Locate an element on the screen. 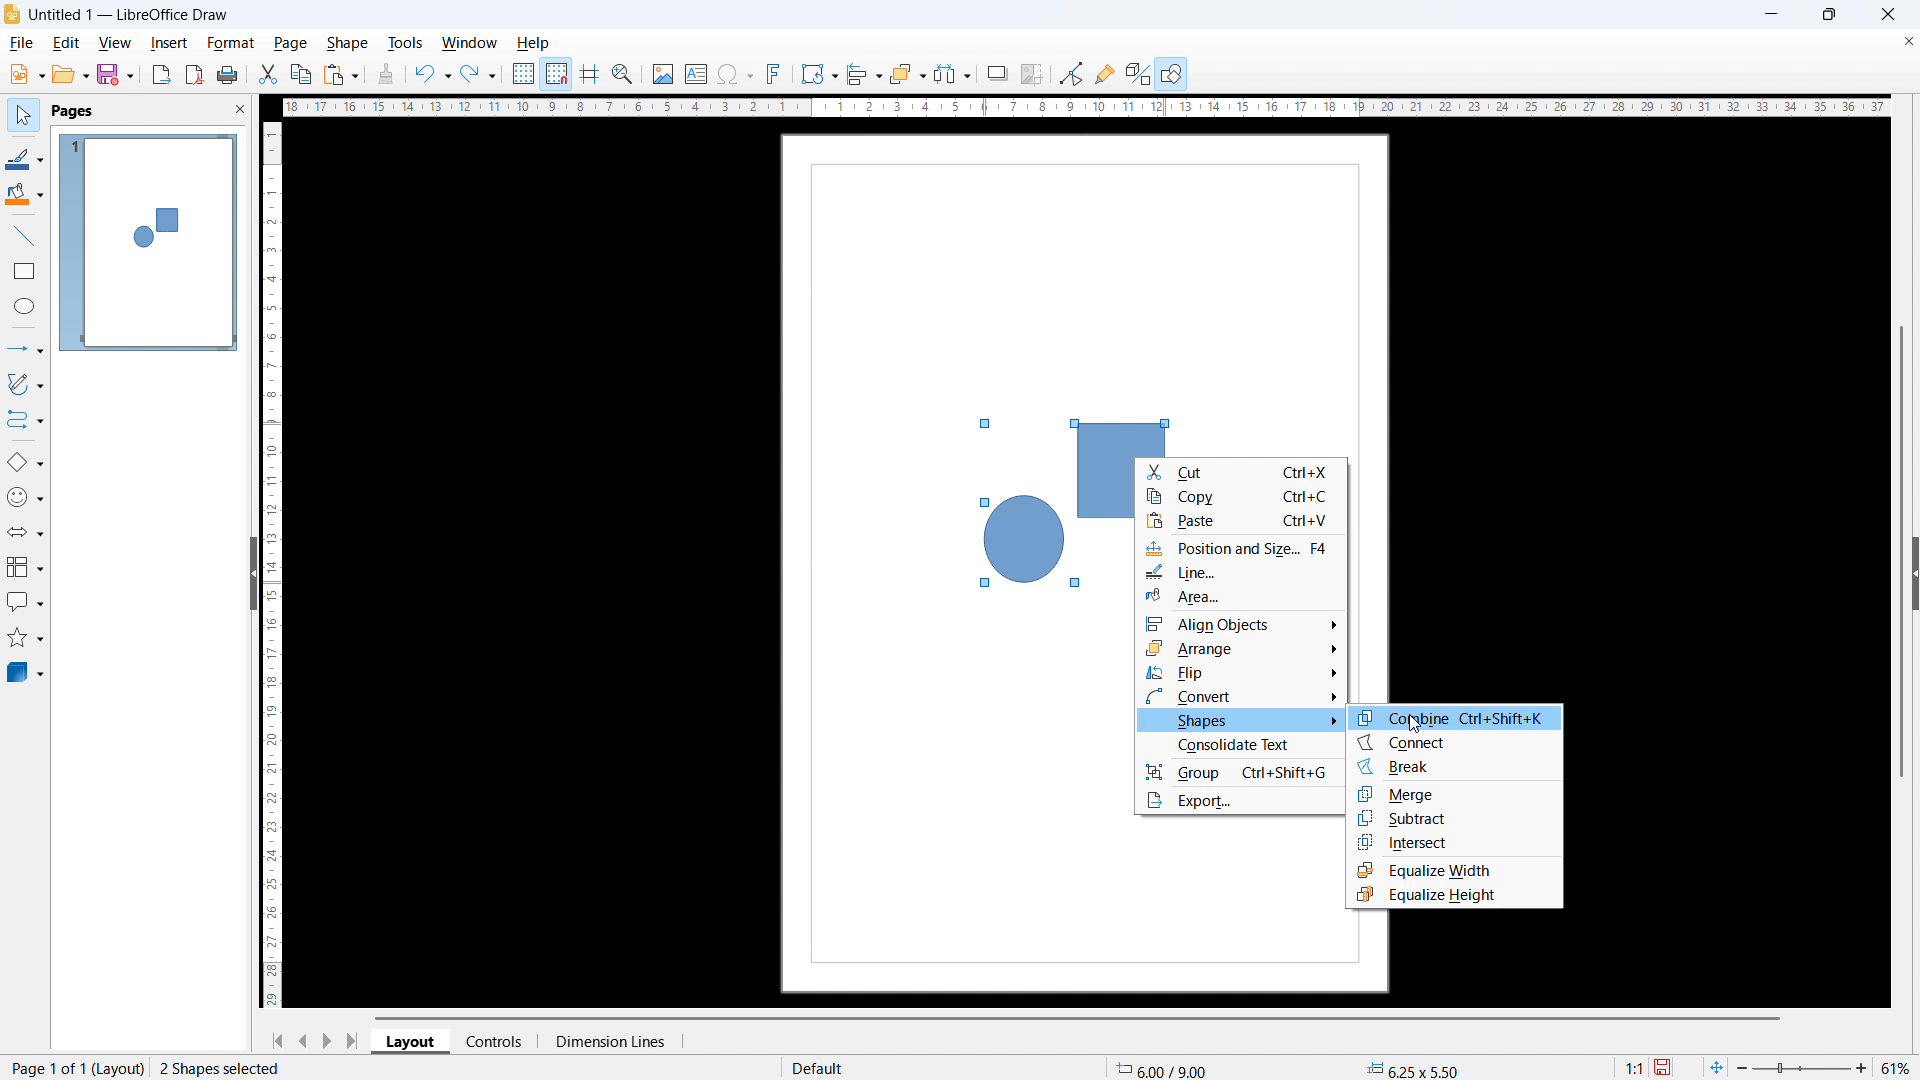 The width and height of the screenshot is (1920, 1080). pages is located at coordinates (74, 110).